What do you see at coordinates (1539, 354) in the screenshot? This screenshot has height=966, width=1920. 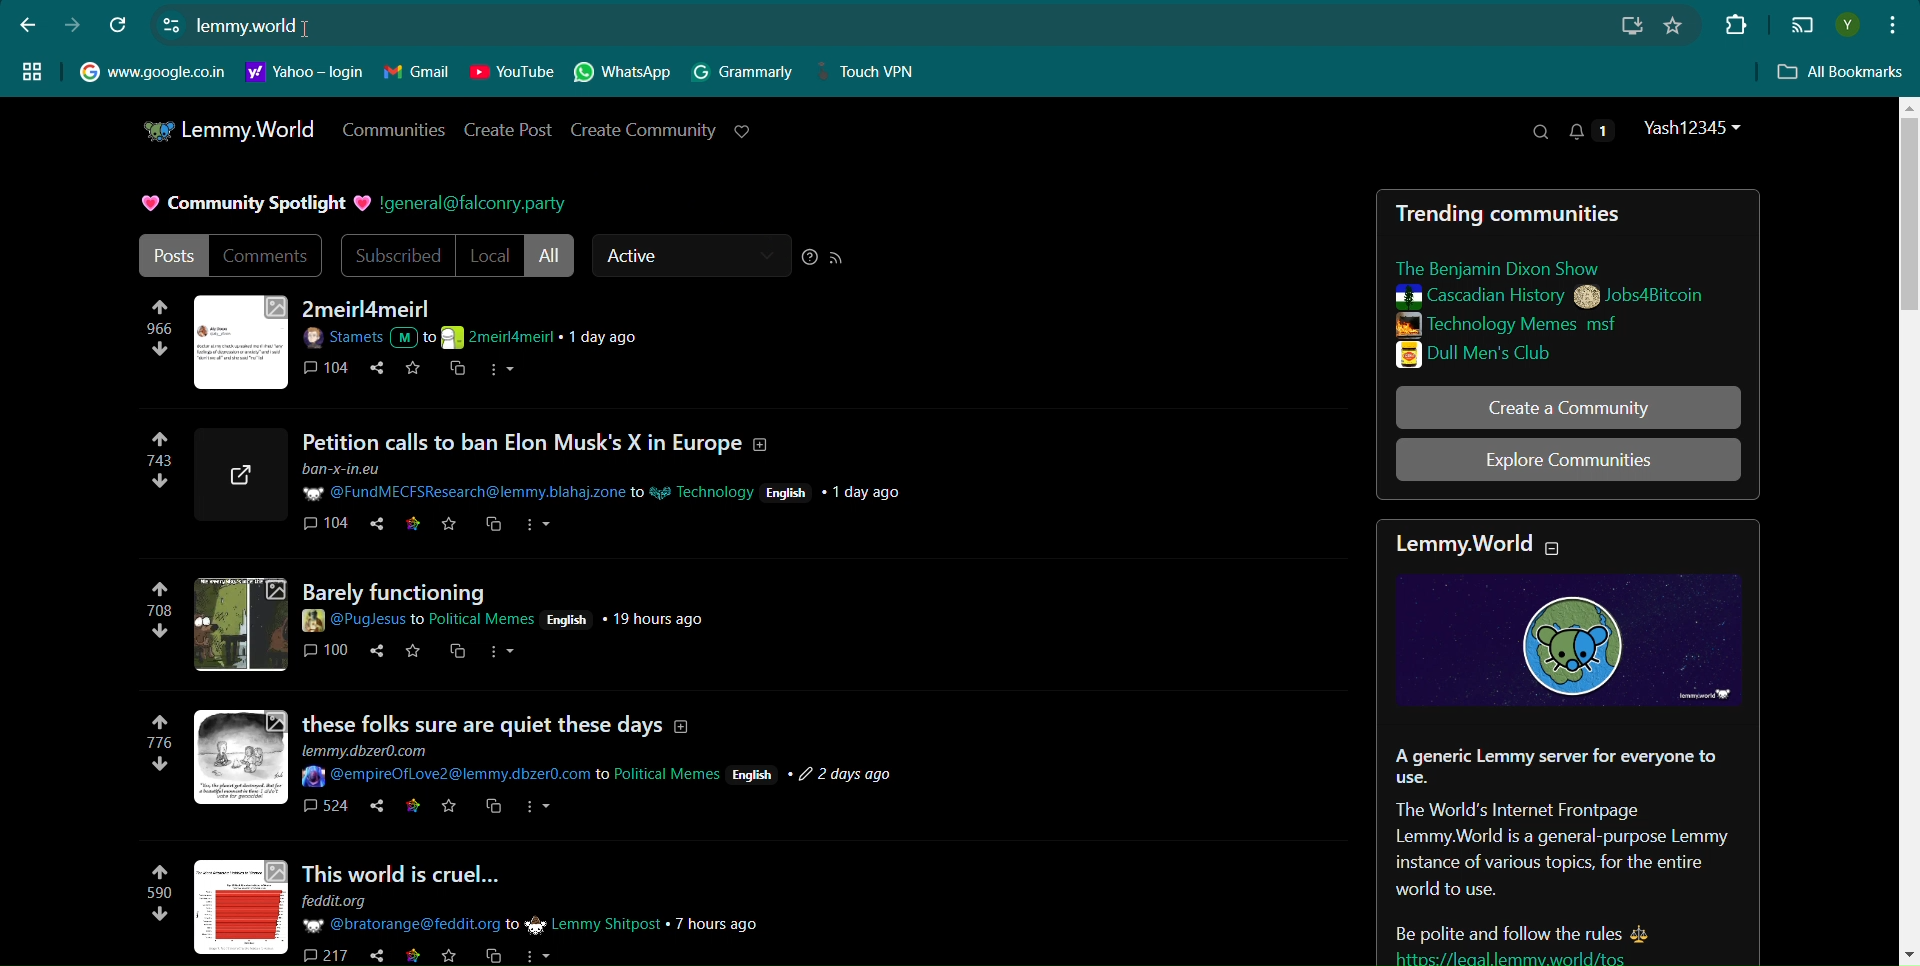 I see `Dull Mens Club` at bounding box center [1539, 354].